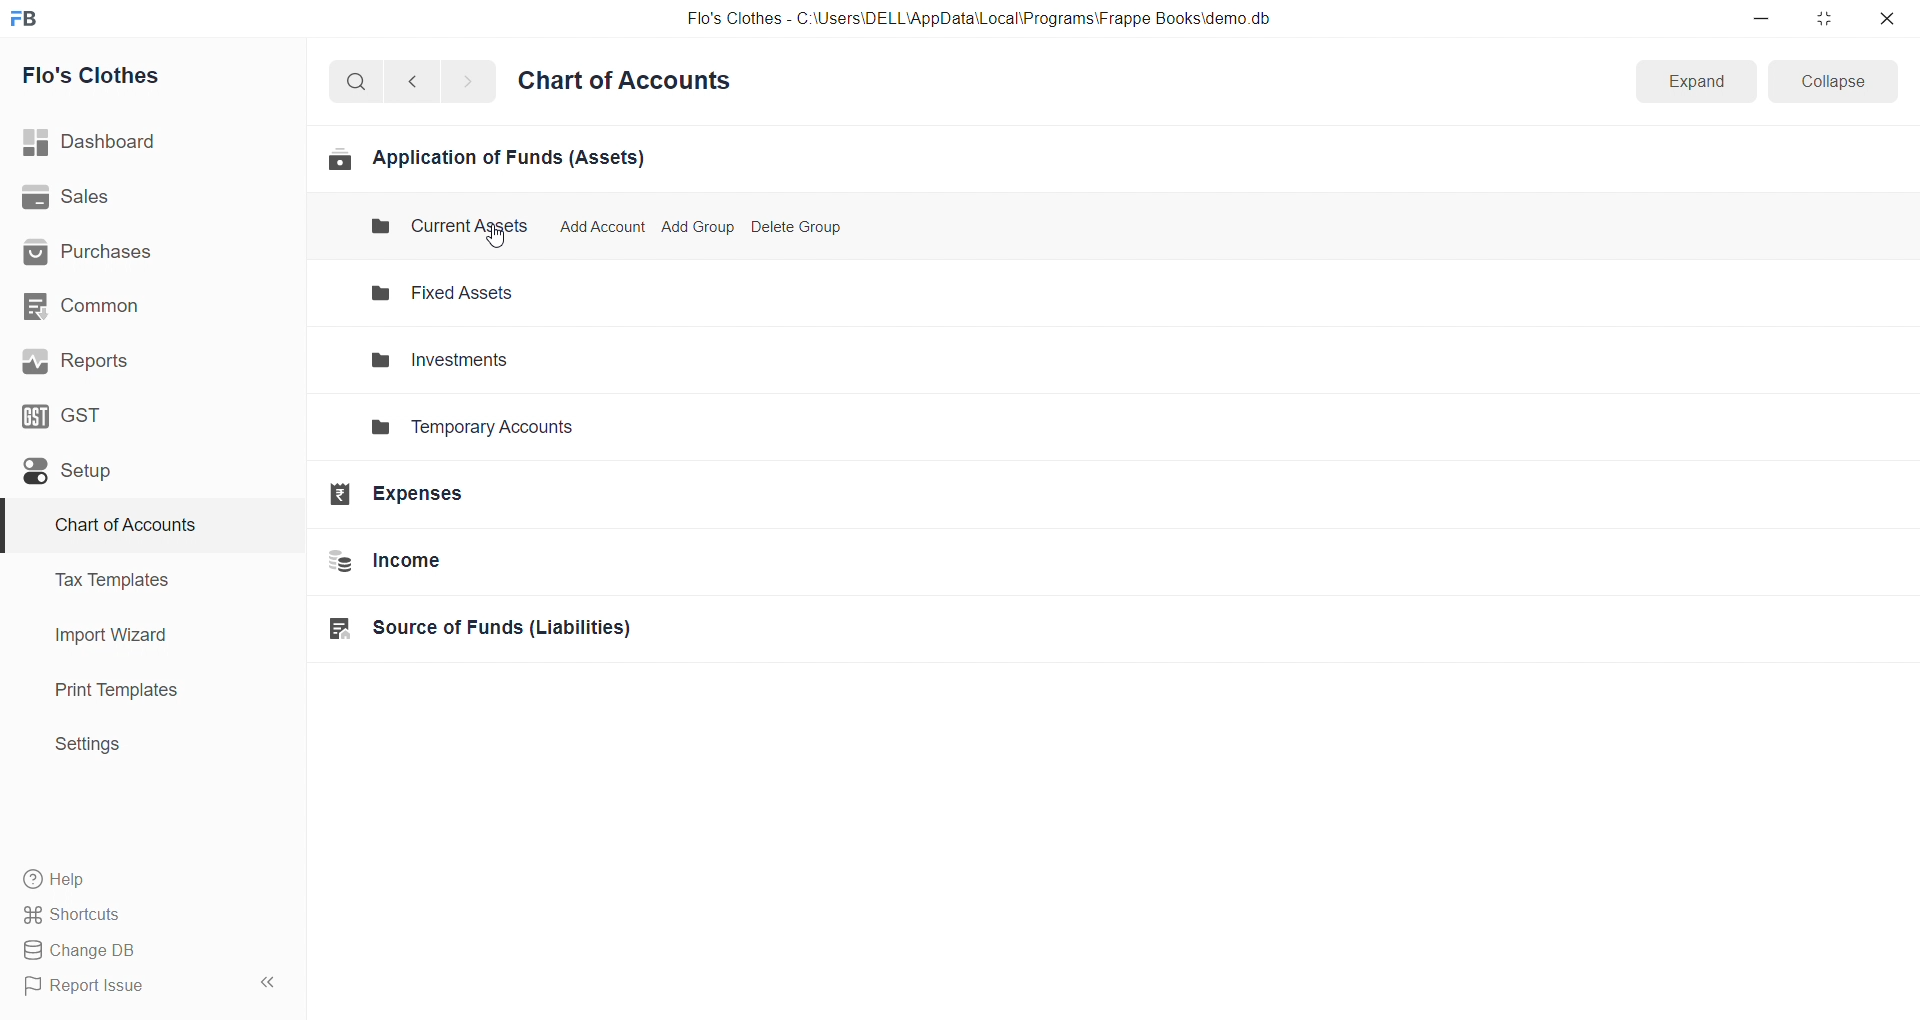 The width and height of the screenshot is (1920, 1020). What do you see at coordinates (473, 497) in the screenshot?
I see `Expenses` at bounding box center [473, 497].